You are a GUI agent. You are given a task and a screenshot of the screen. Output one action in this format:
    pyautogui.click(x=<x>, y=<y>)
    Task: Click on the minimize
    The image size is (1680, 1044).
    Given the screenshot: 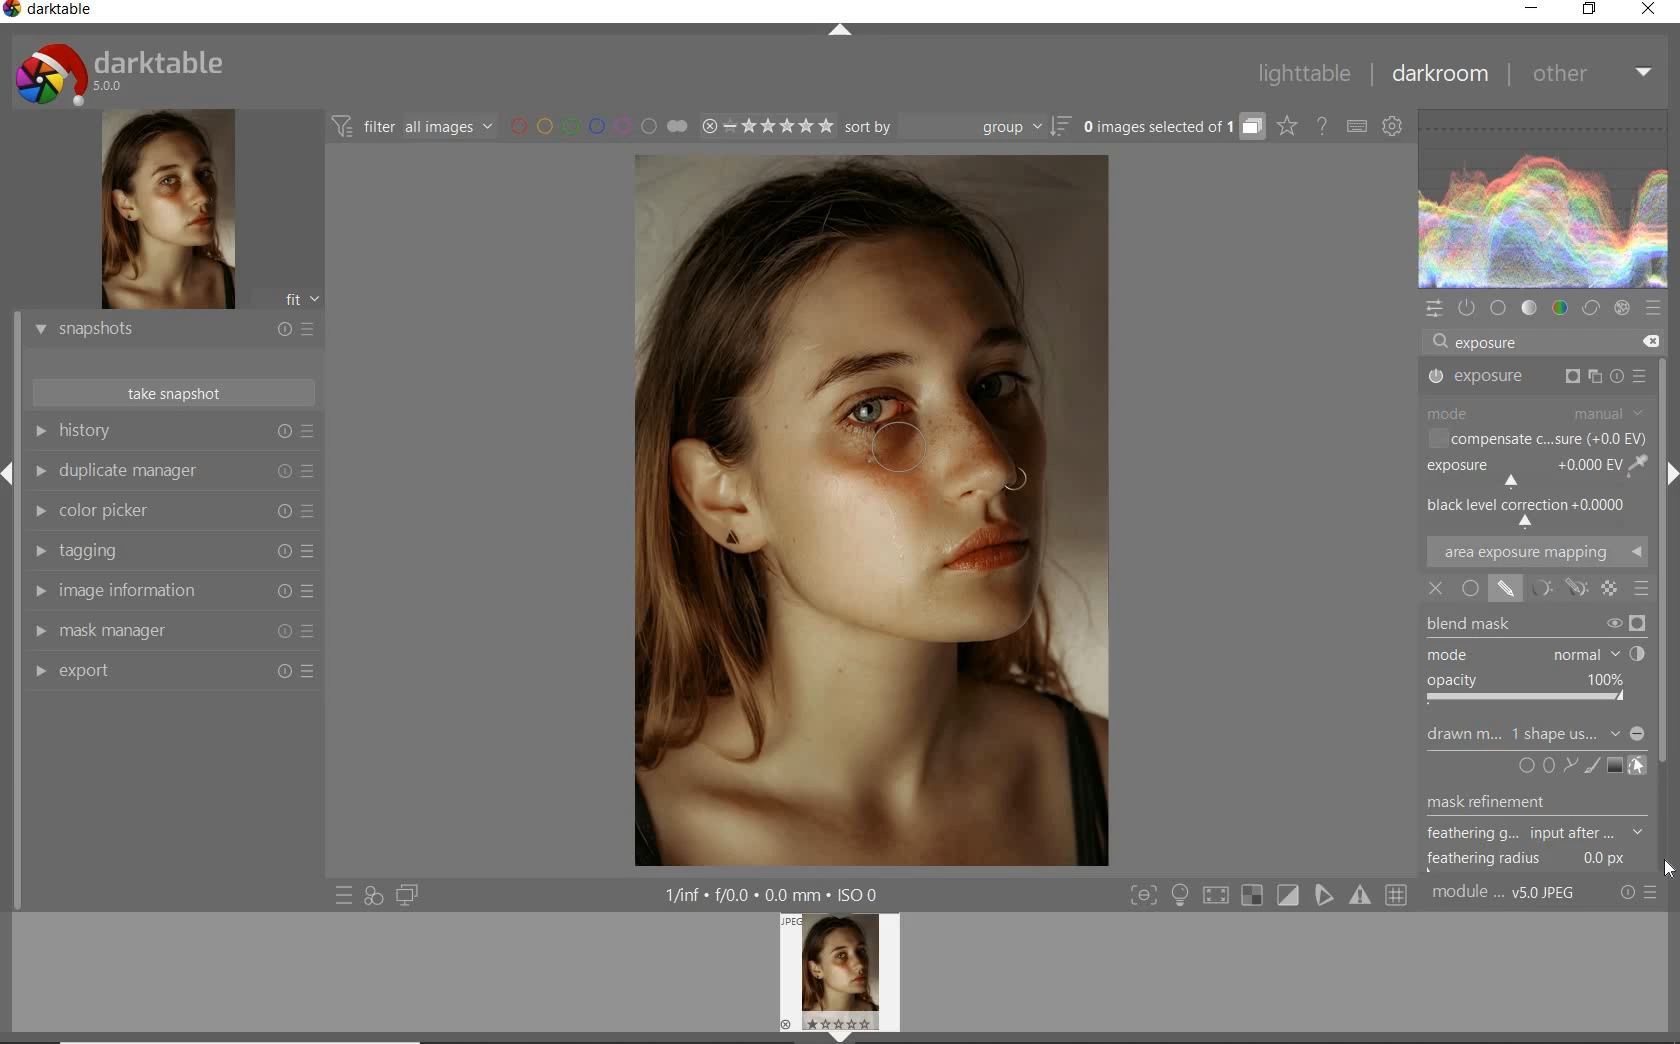 What is the action you would take?
    pyautogui.click(x=1531, y=9)
    